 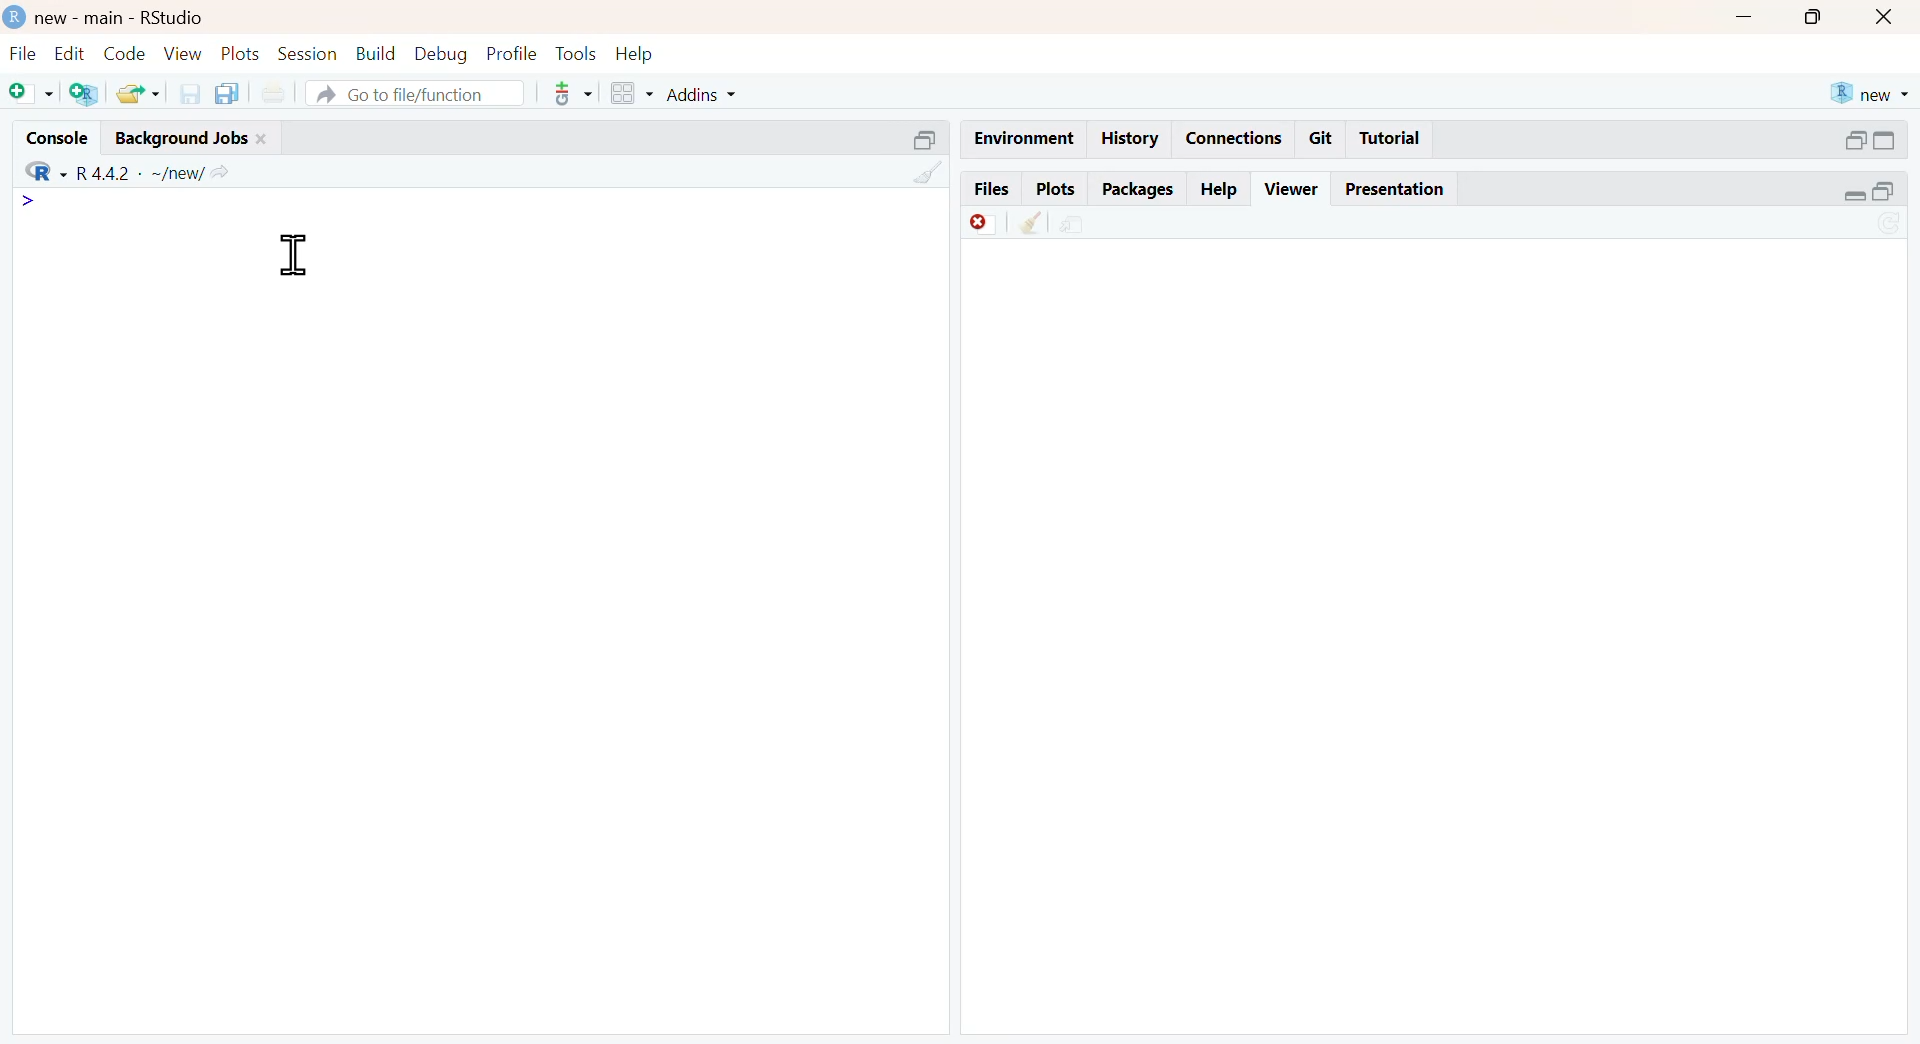 What do you see at coordinates (293, 254) in the screenshot?
I see `cursor` at bounding box center [293, 254].